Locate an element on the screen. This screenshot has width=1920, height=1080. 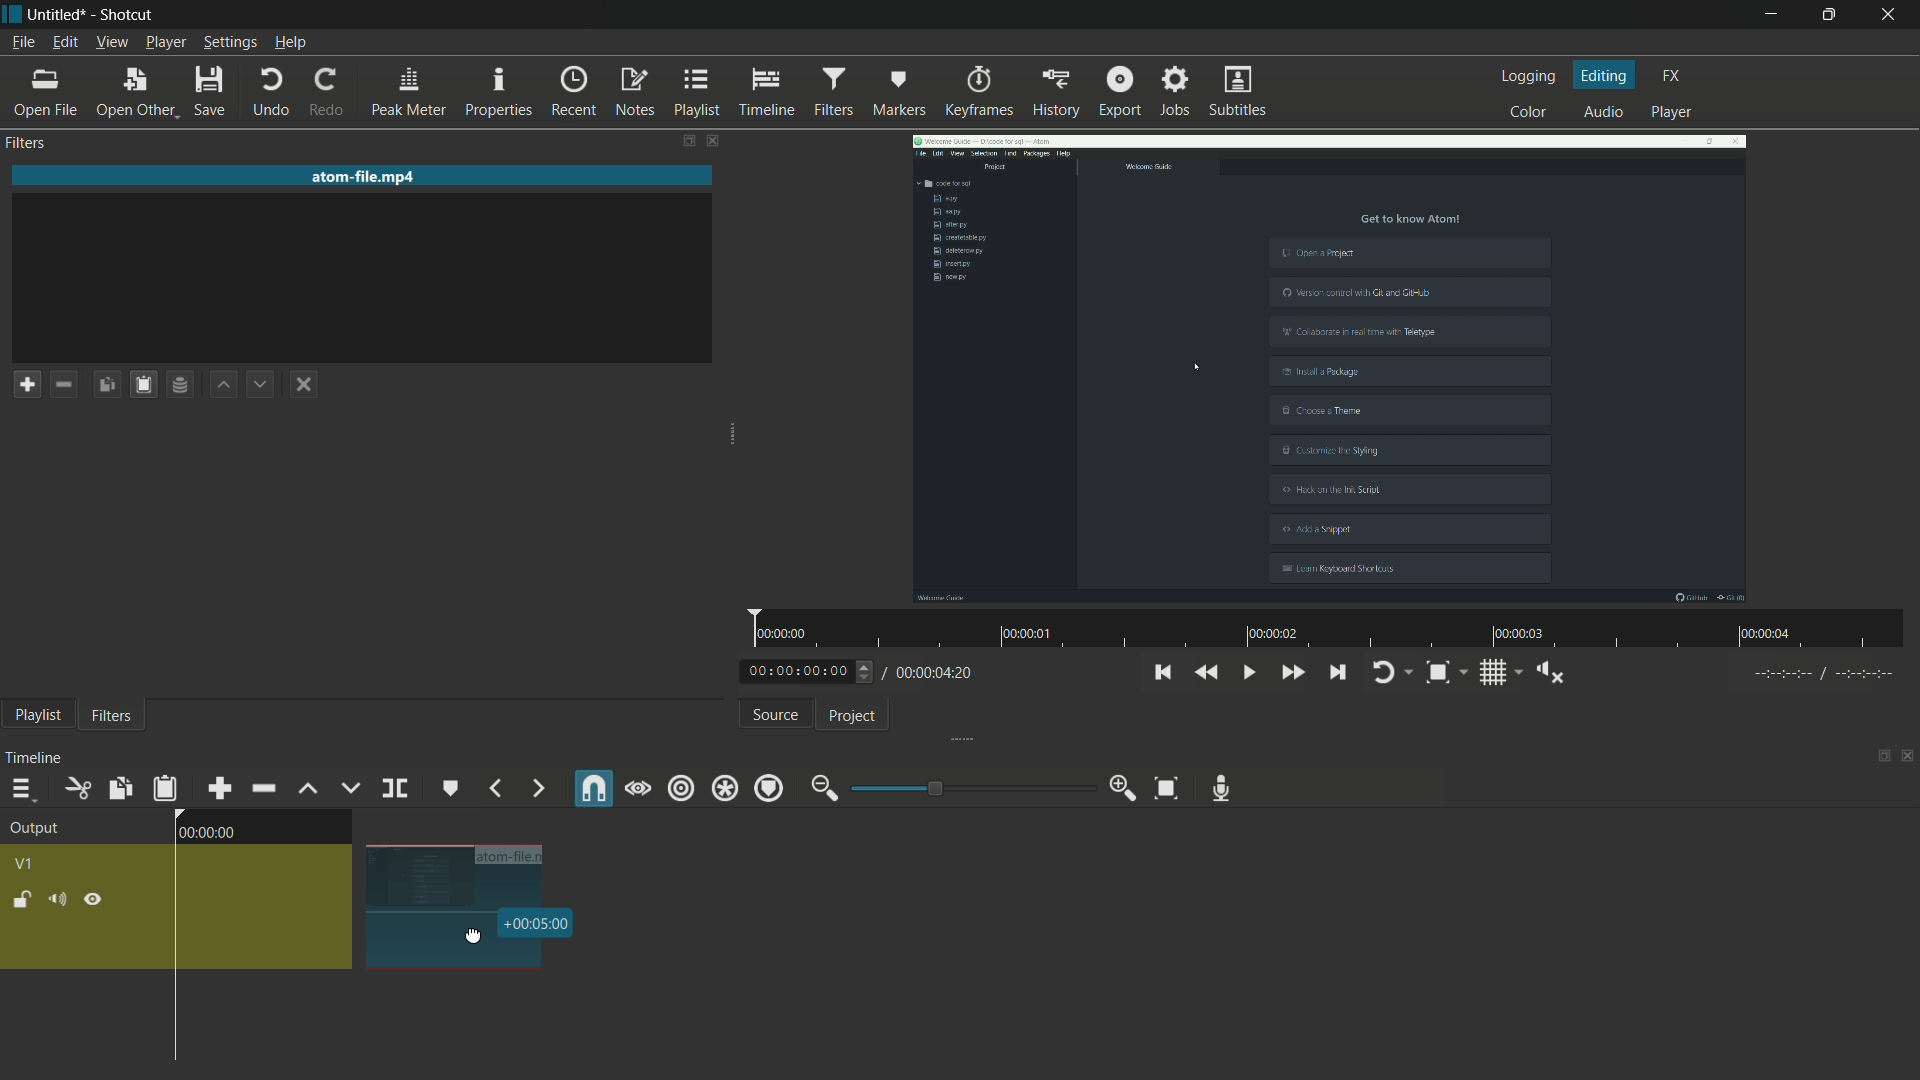
markers is located at coordinates (900, 90).